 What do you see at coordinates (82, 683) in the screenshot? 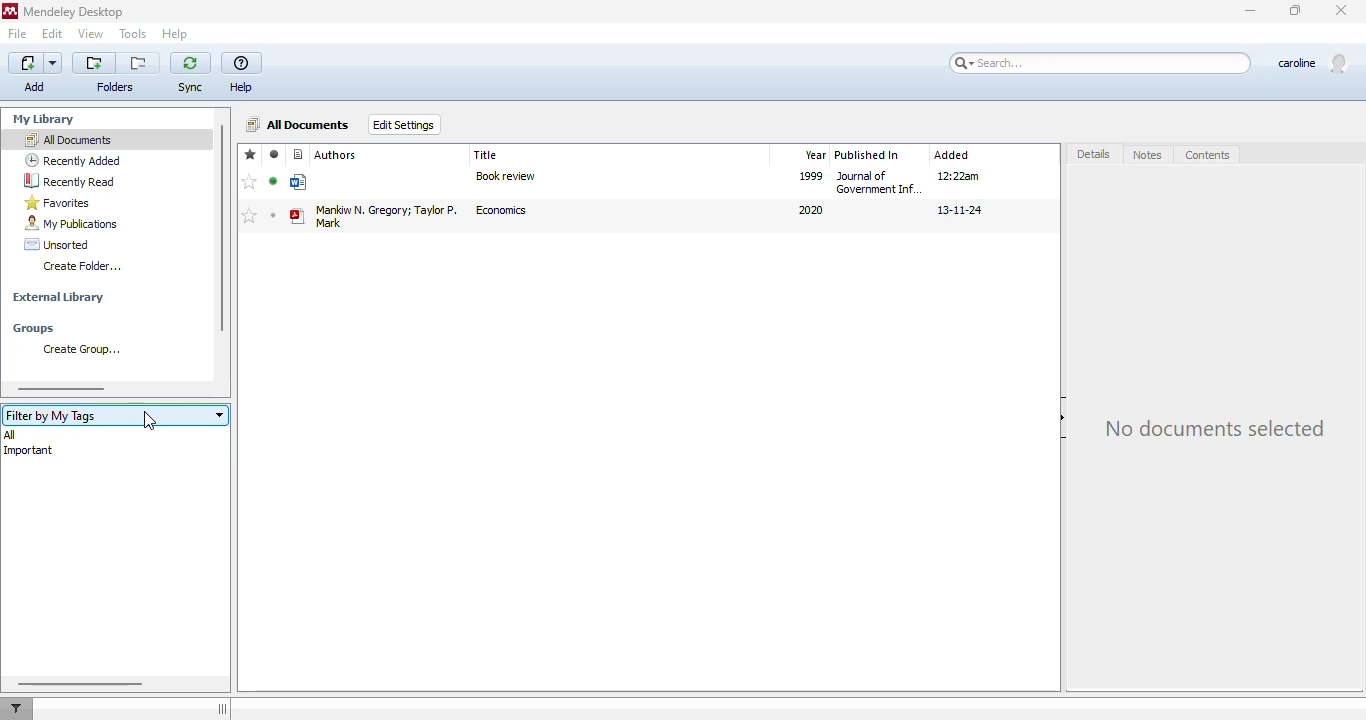
I see `horizontal scroll bar` at bounding box center [82, 683].